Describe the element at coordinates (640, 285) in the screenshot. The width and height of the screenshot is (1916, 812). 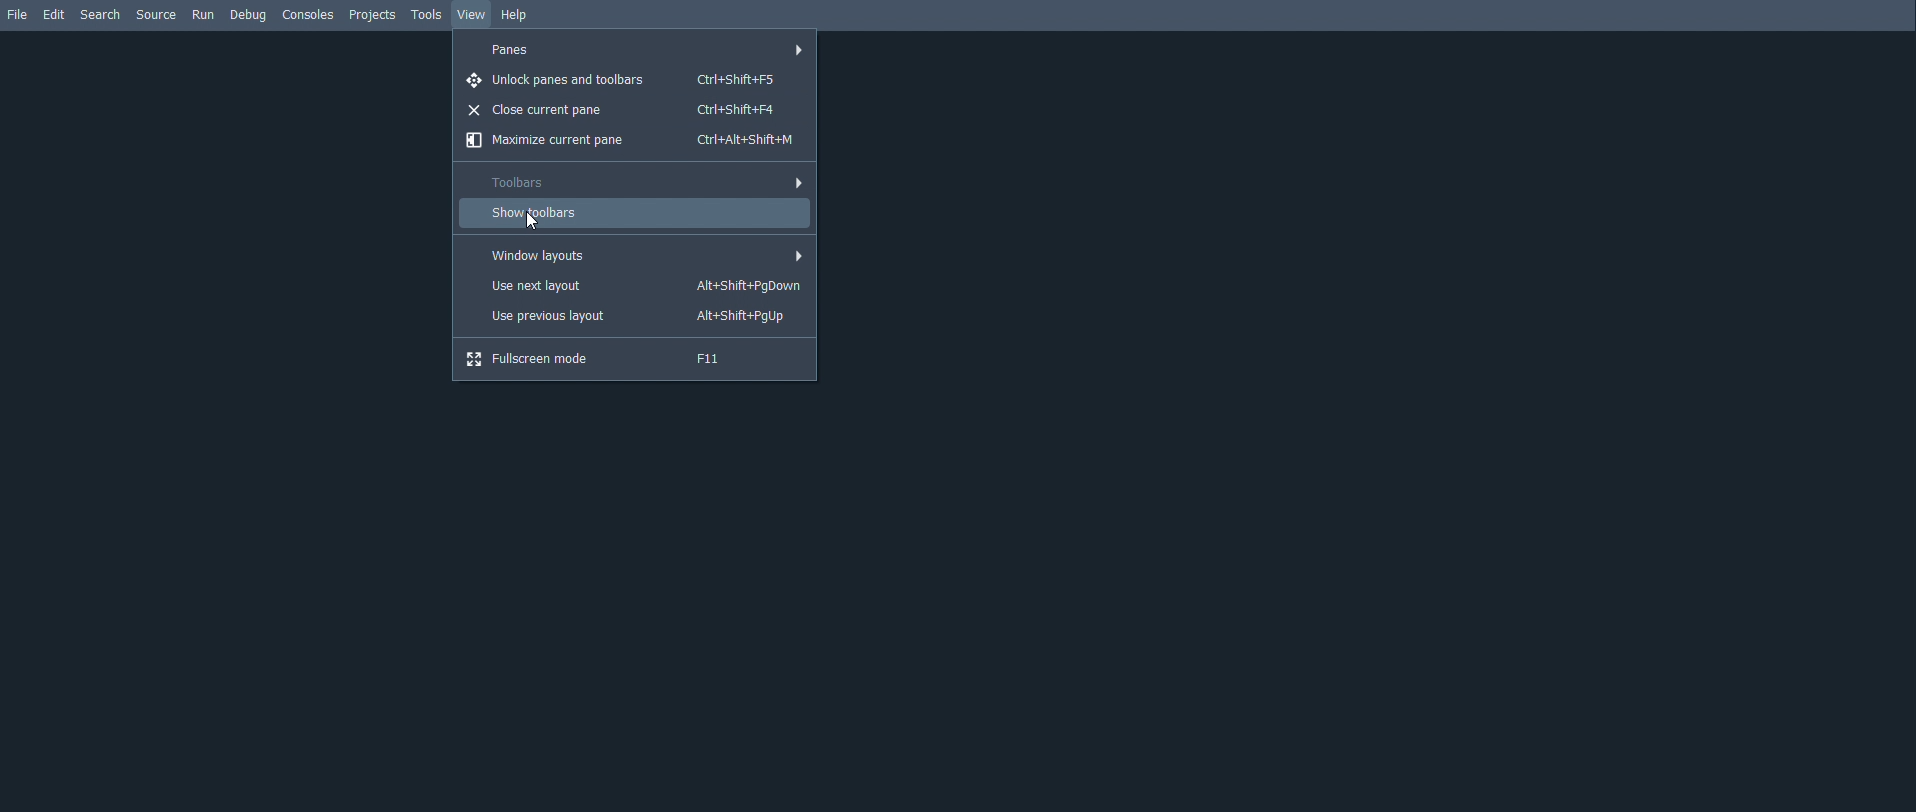
I see `Use next layout` at that location.